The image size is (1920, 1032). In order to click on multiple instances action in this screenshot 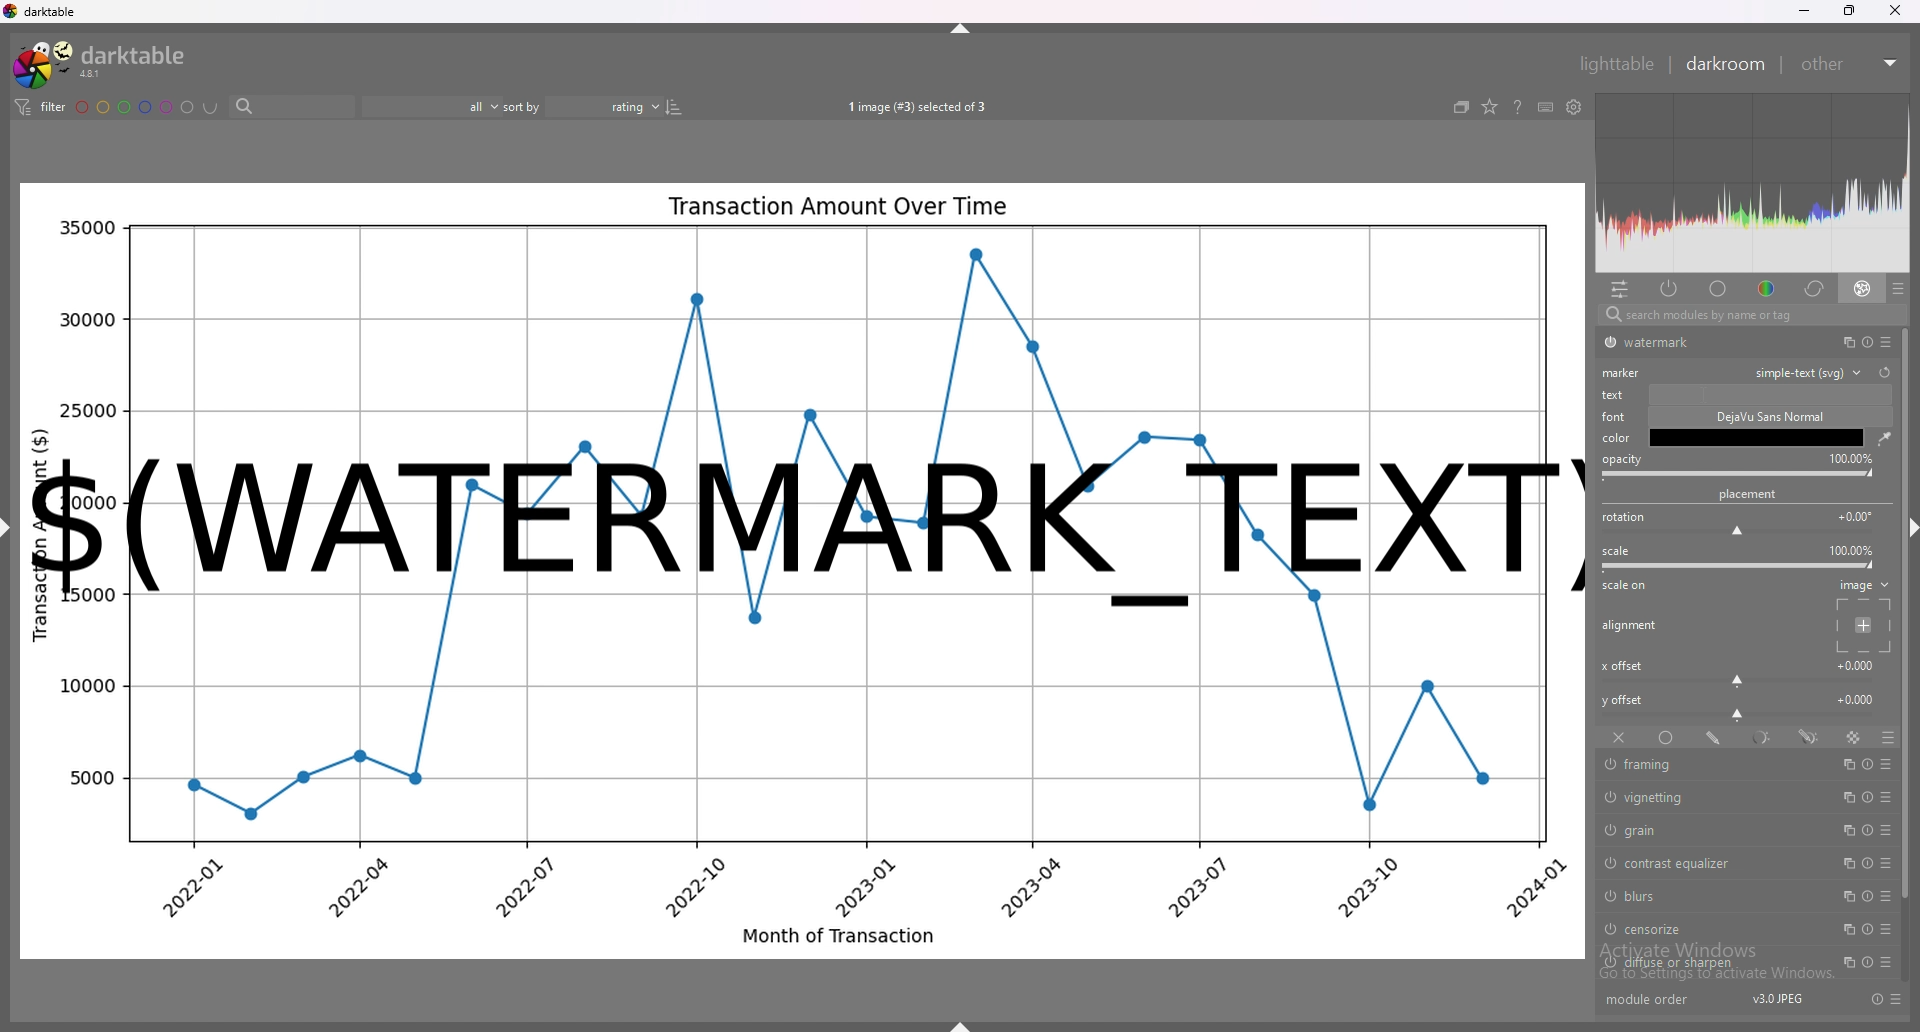, I will do `click(1843, 929)`.